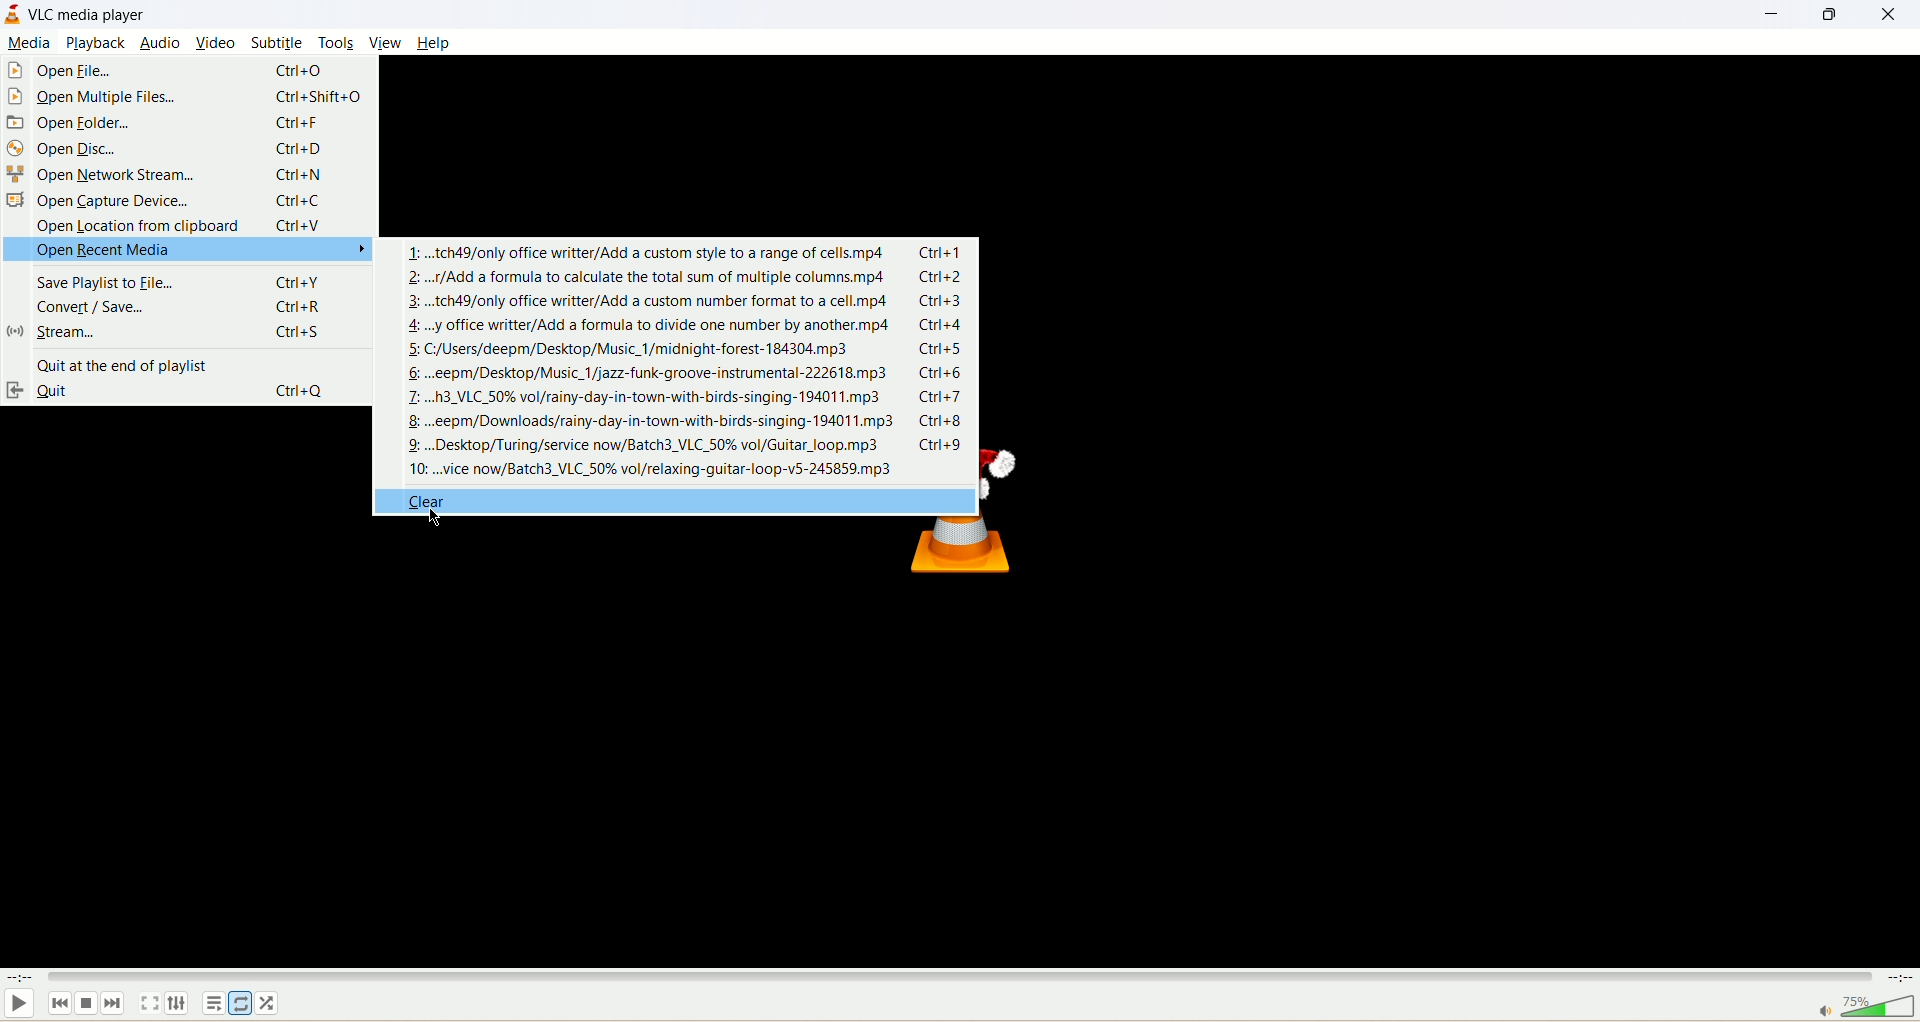 This screenshot has width=1920, height=1022. What do you see at coordinates (192, 251) in the screenshot?
I see `open recent media` at bounding box center [192, 251].